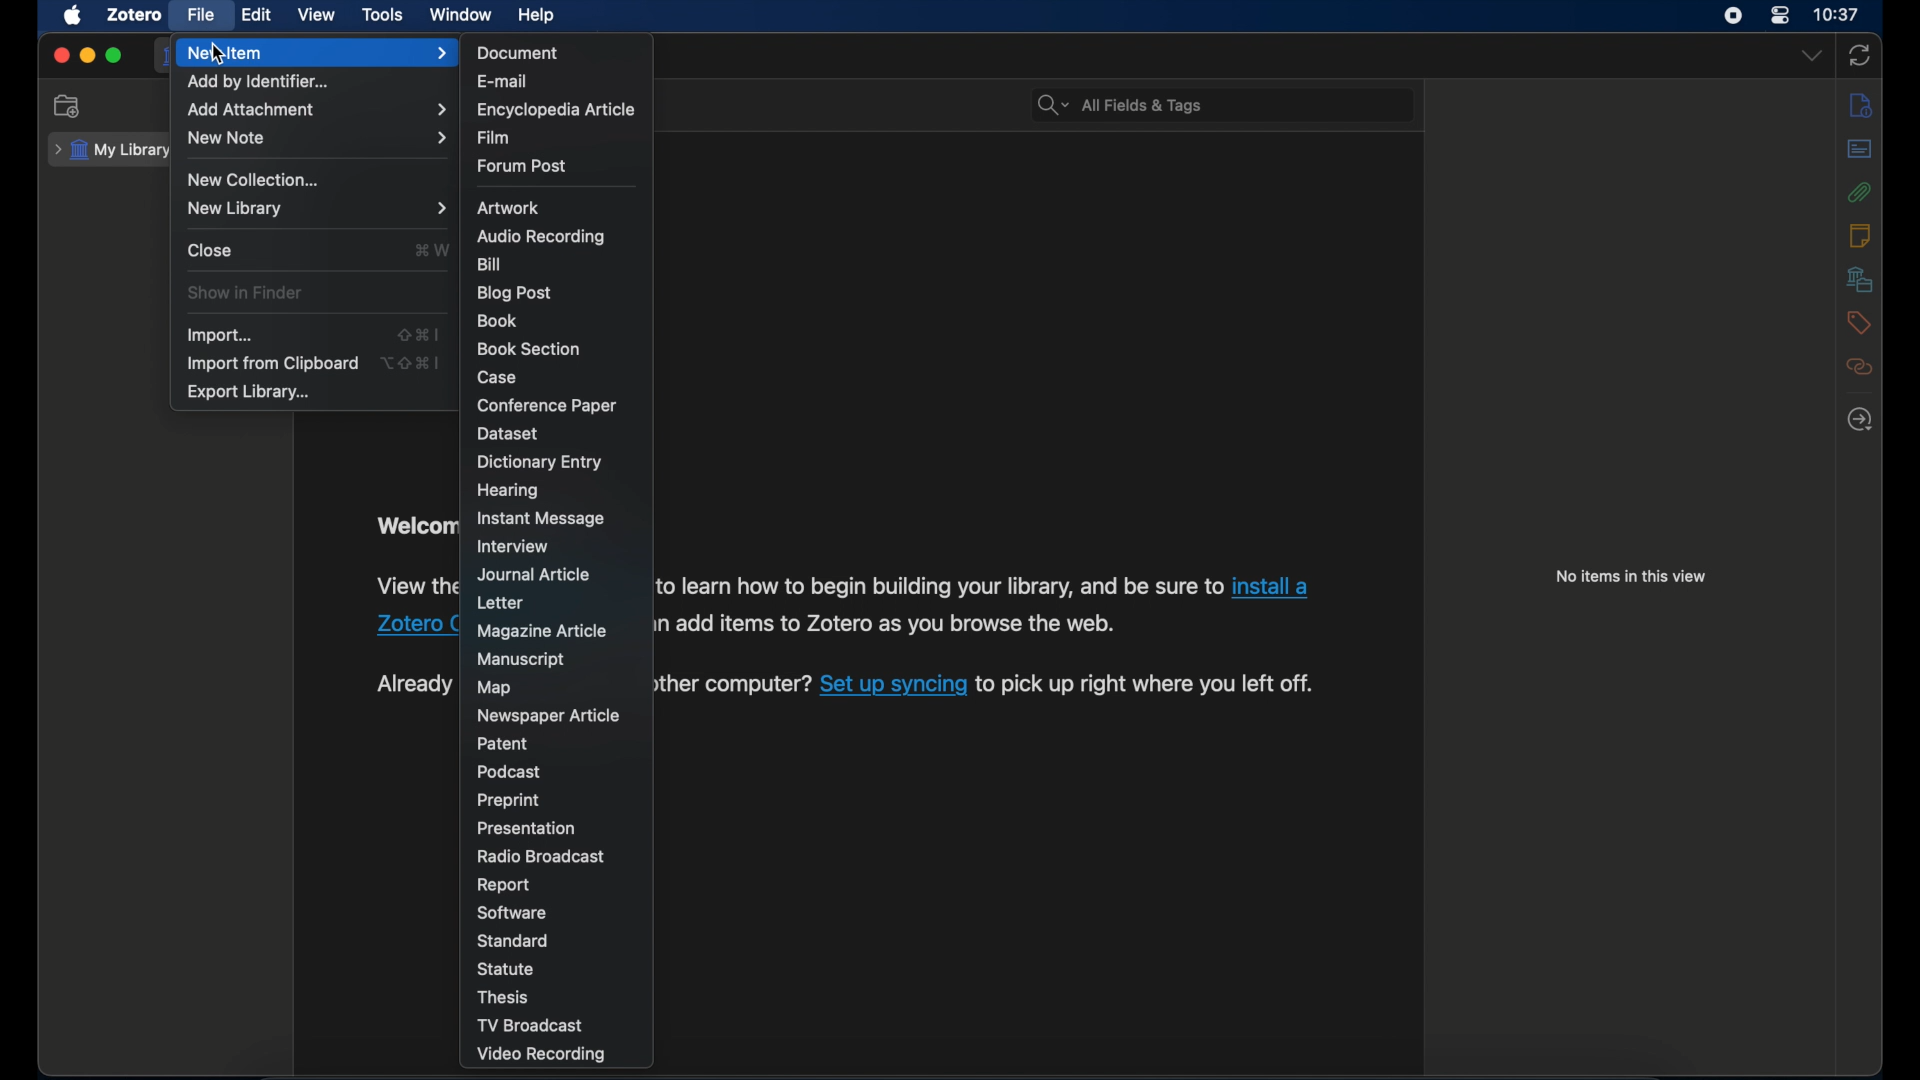  Describe the element at coordinates (70, 107) in the screenshot. I see `new collection` at that location.